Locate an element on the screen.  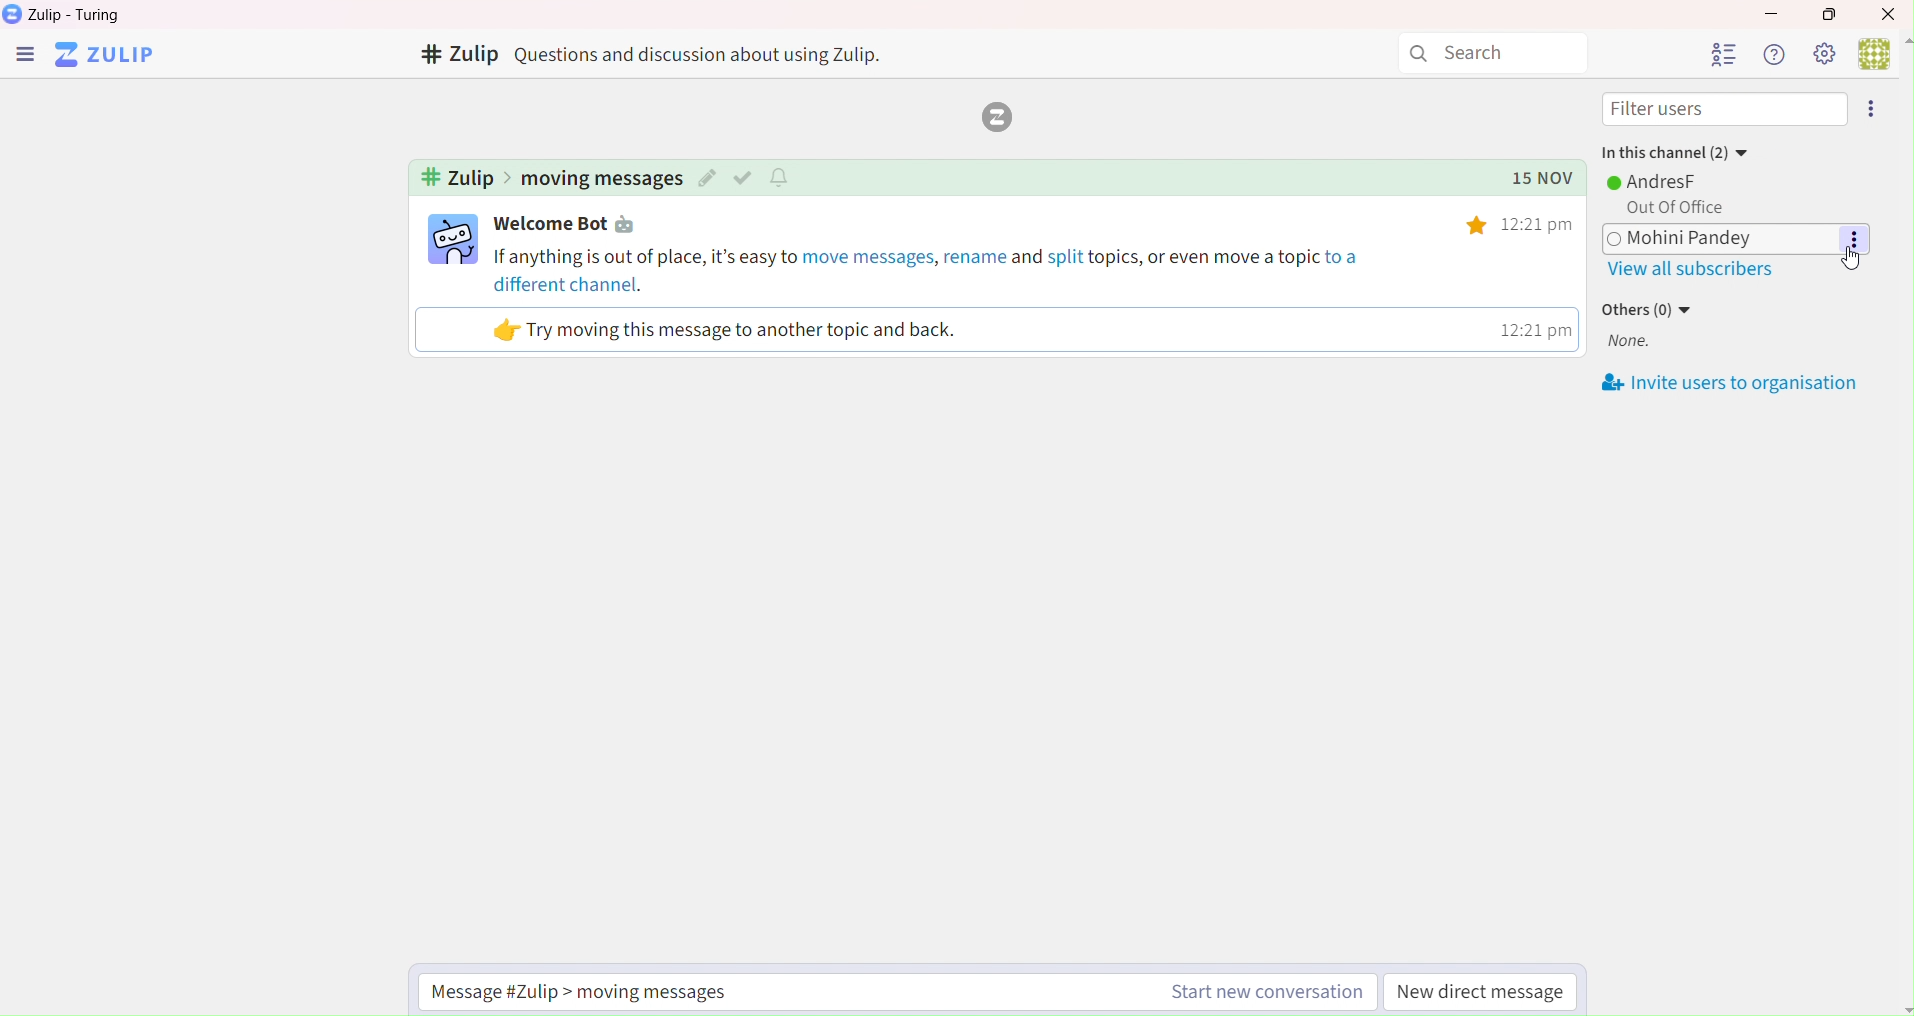
Info is located at coordinates (1772, 54).